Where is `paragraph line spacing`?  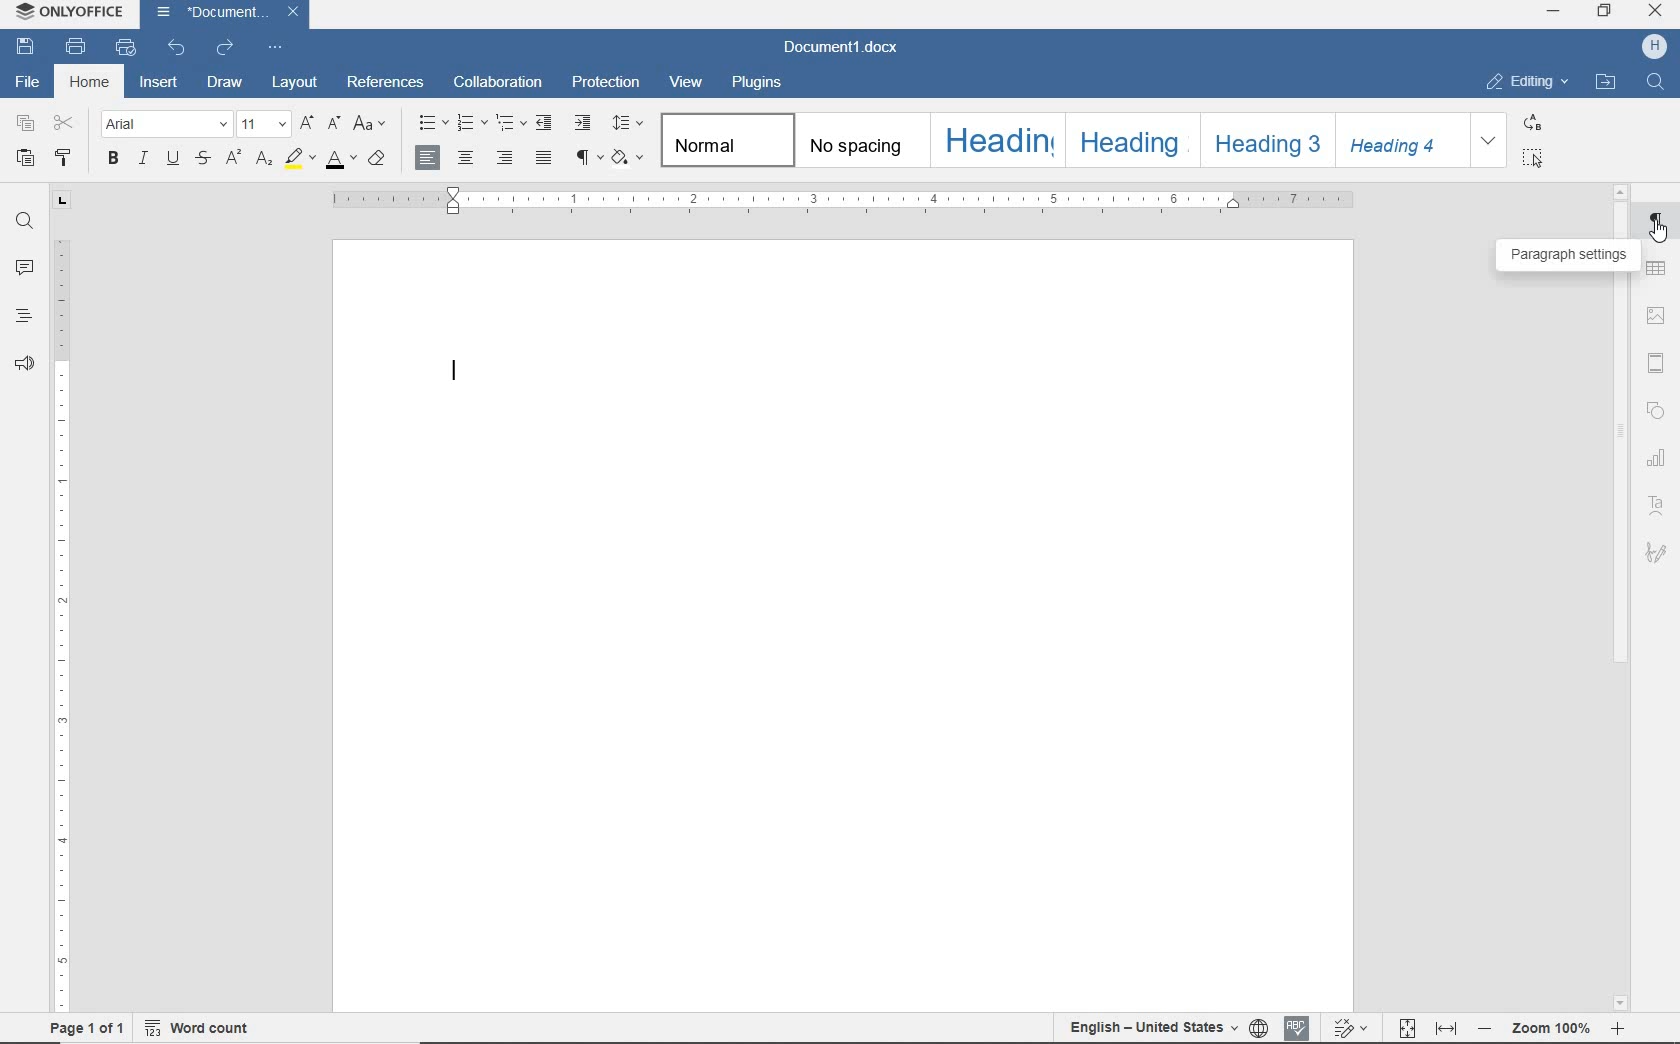 paragraph line spacing is located at coordinates (630, 124).